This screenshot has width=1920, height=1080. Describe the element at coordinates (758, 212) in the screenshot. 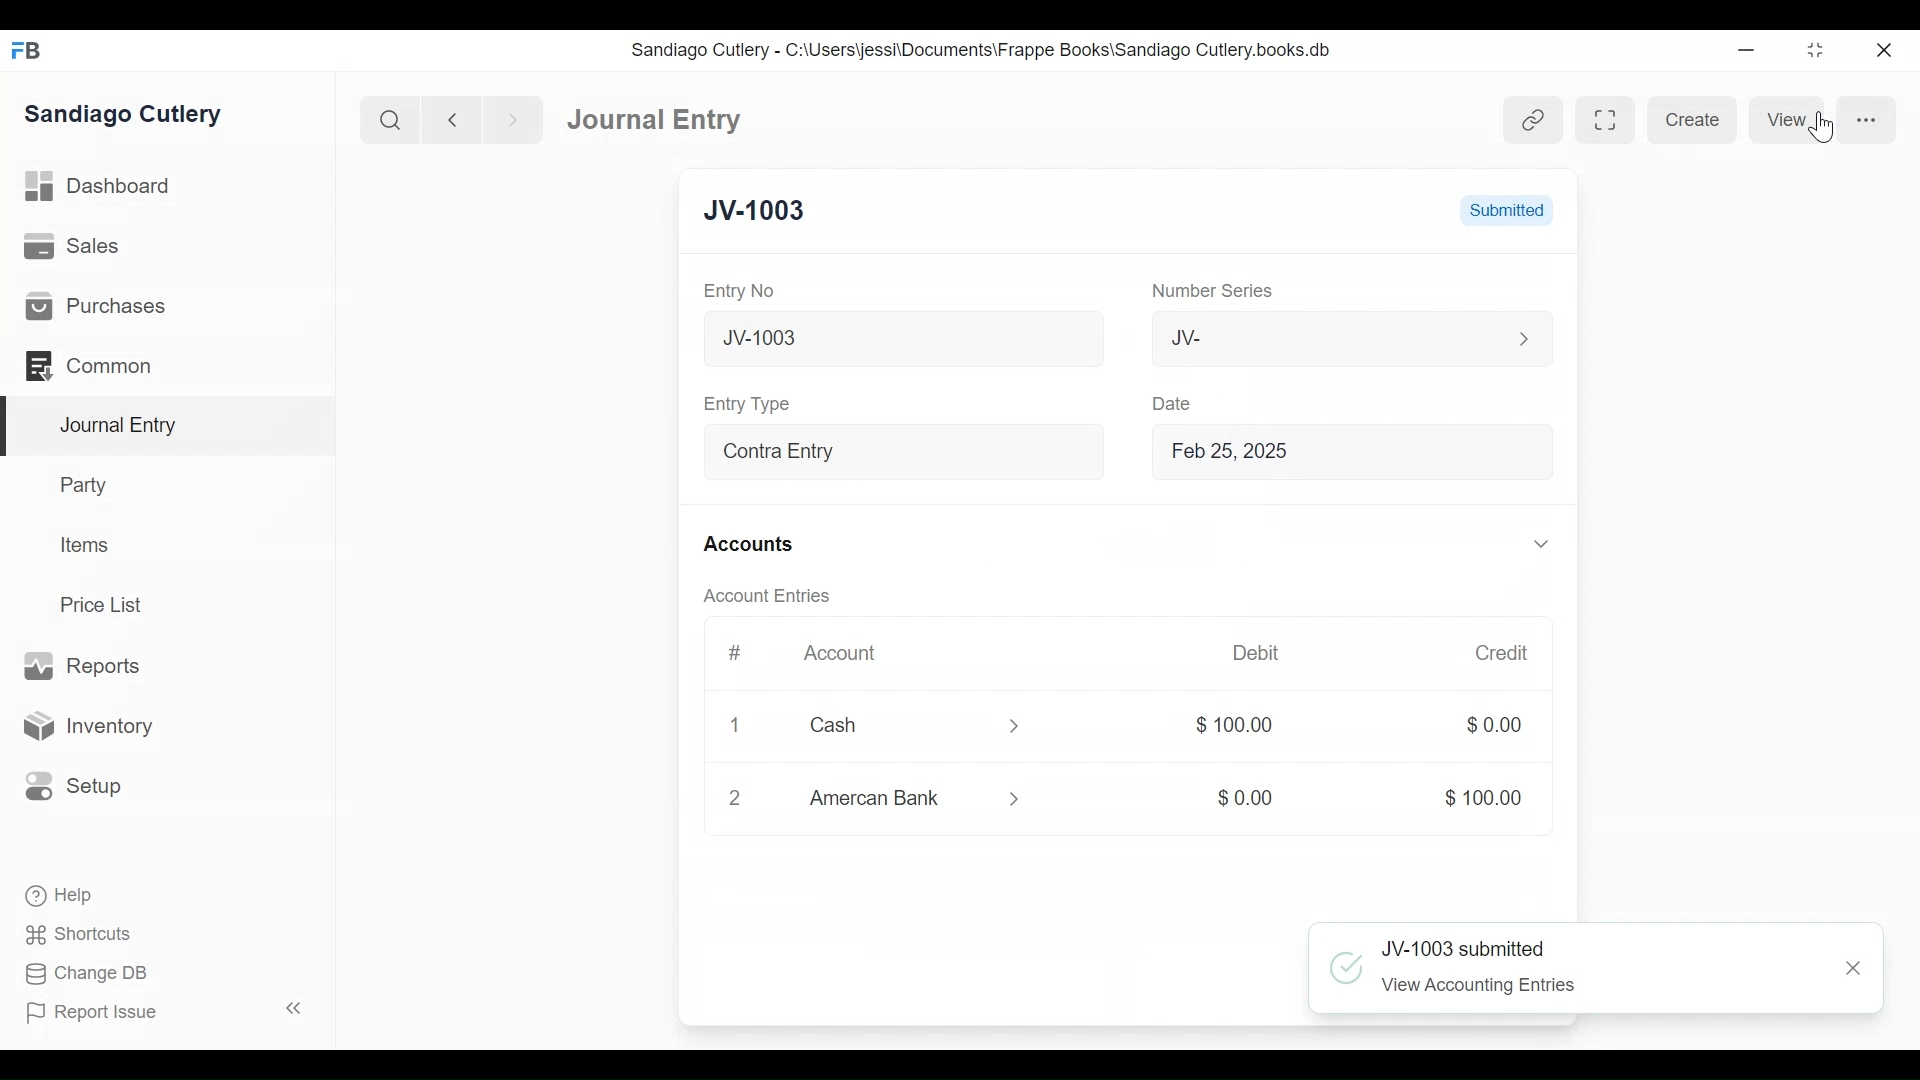

I see `JV-1003` at that location.